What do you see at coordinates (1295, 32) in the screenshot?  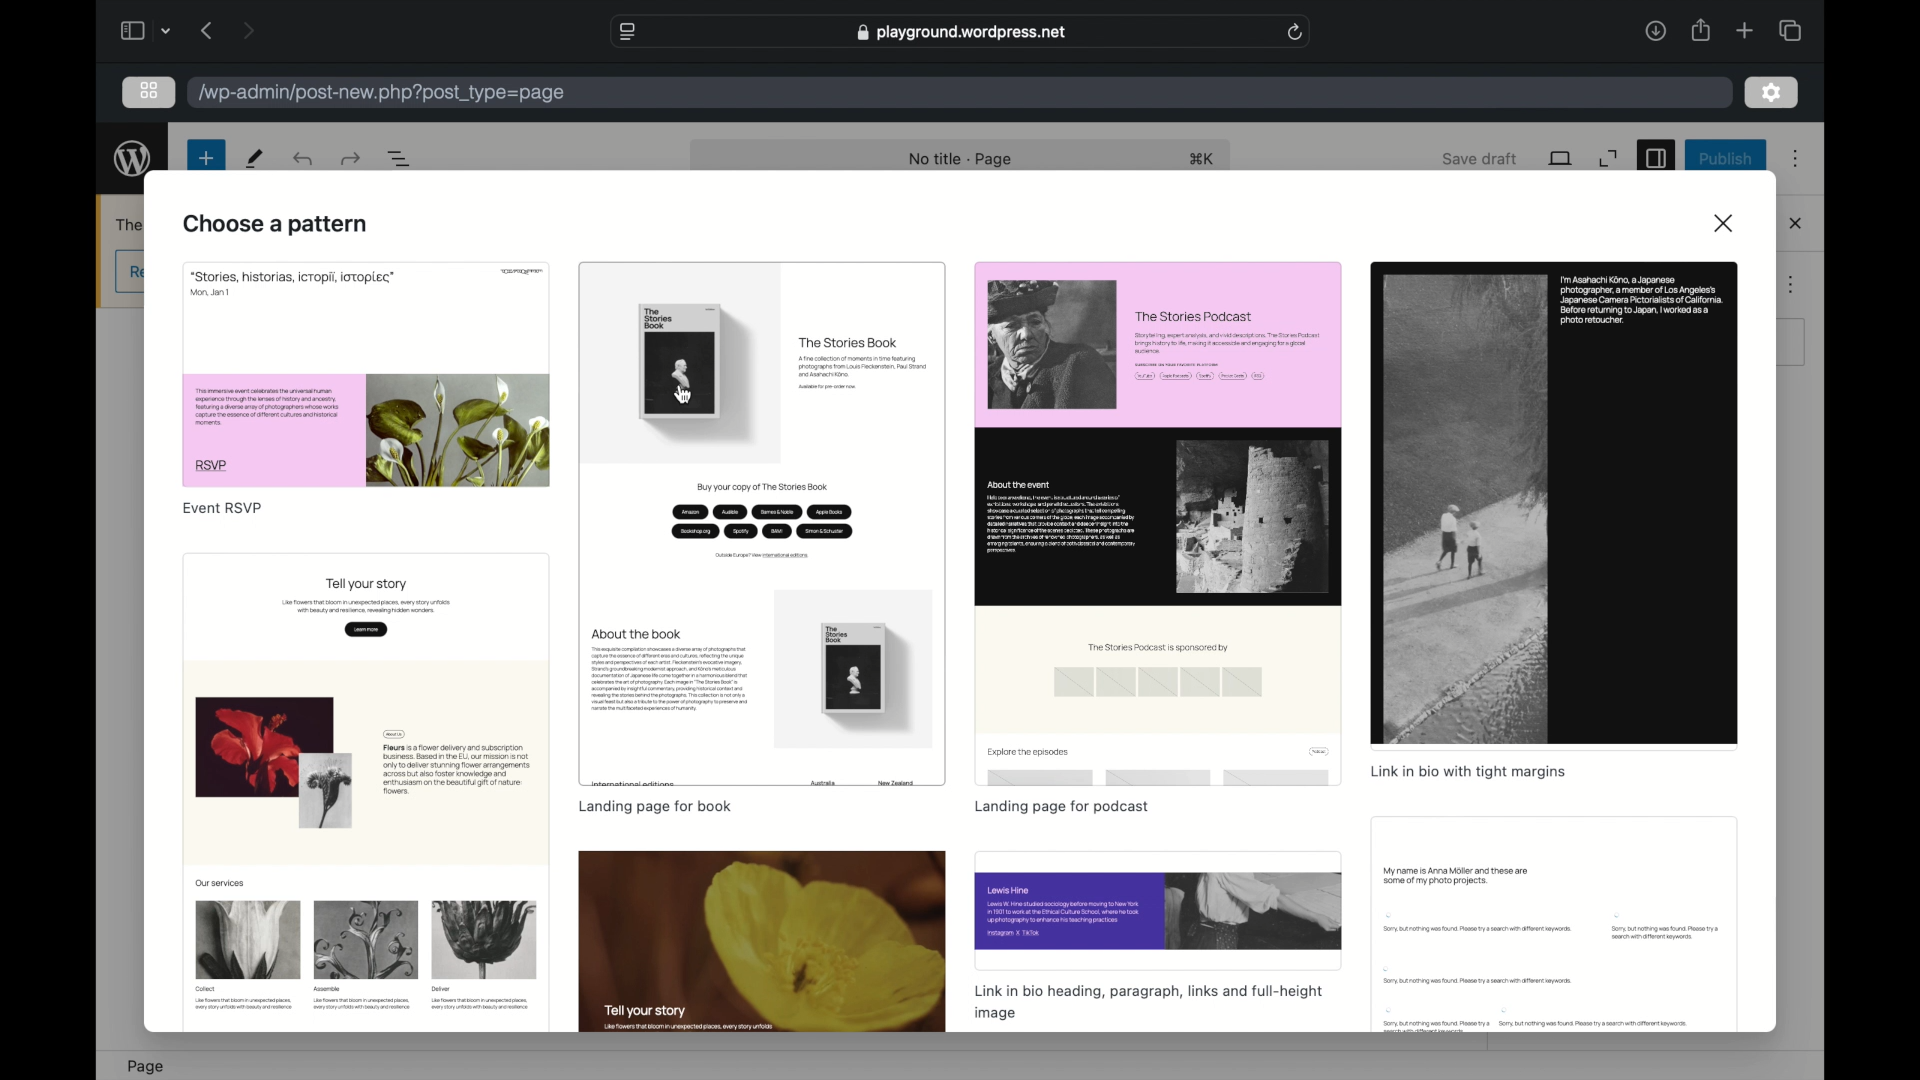 I see `refresh` at bounding box center [1295, 32].